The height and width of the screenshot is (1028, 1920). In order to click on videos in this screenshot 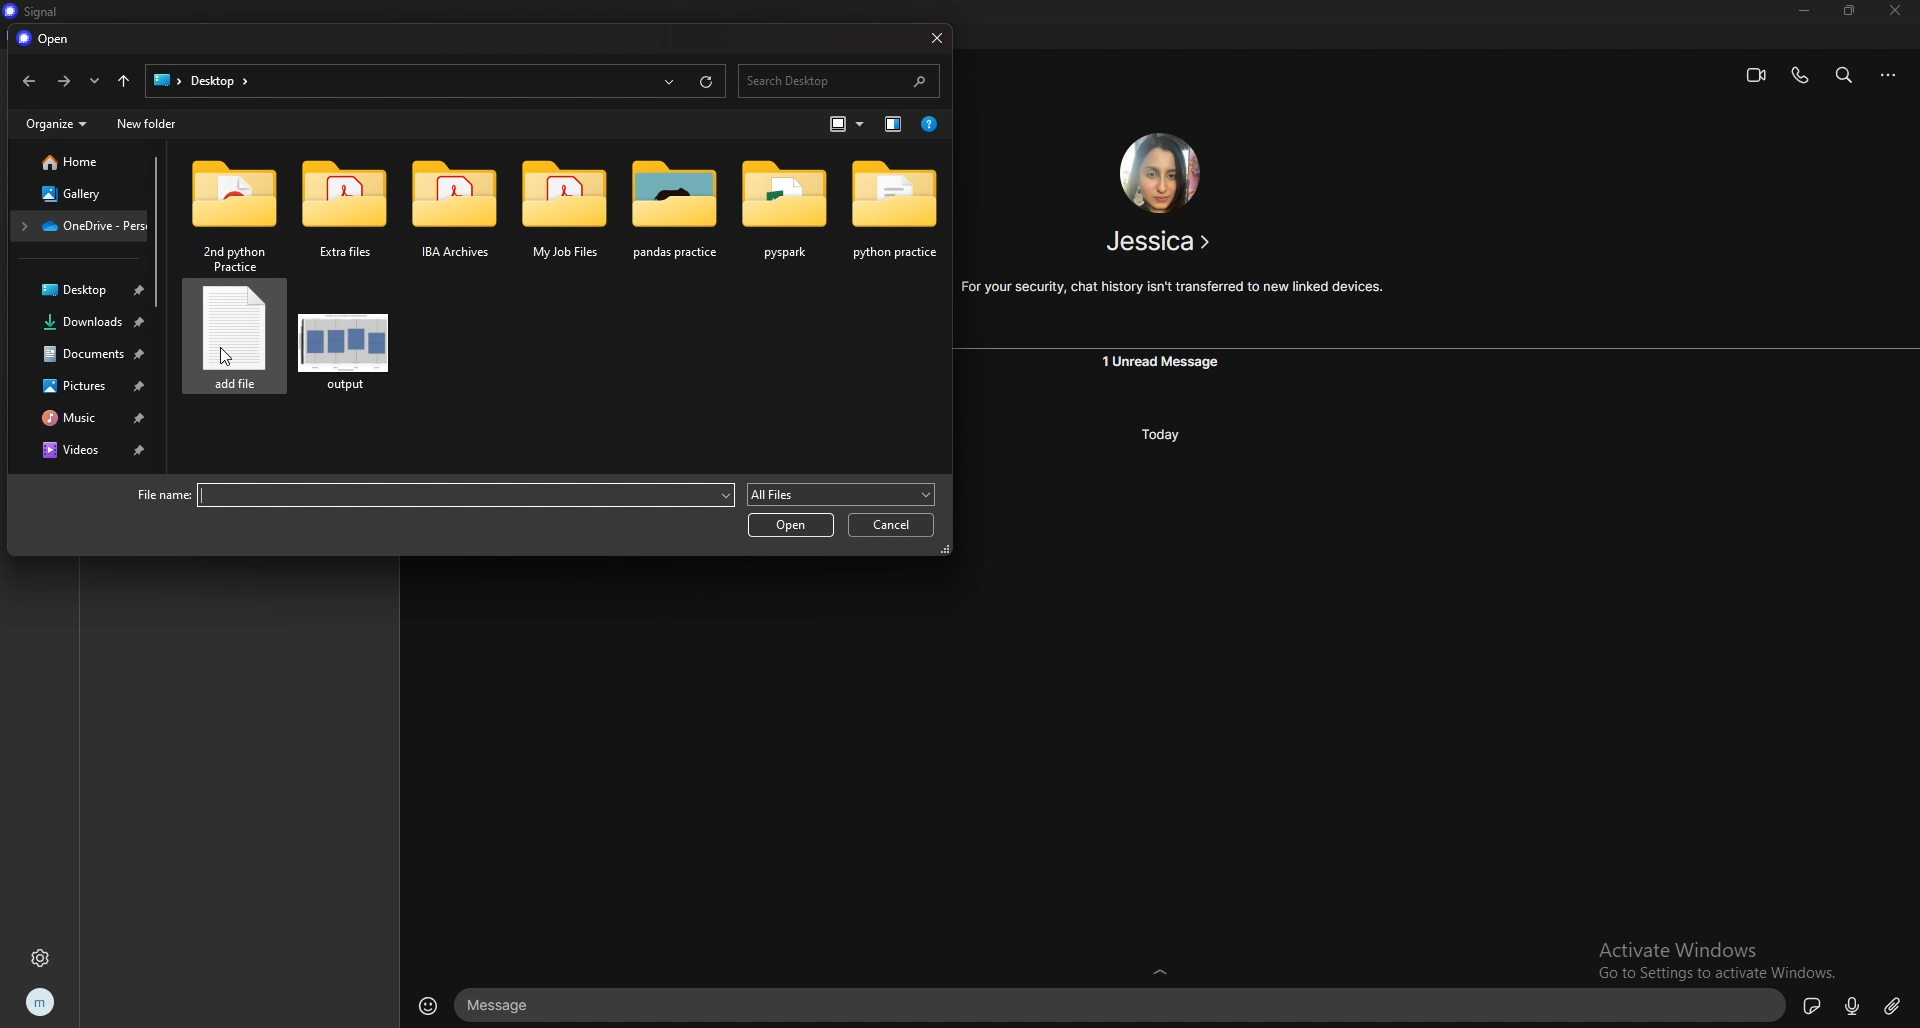, I will do `click(86, 451)`.